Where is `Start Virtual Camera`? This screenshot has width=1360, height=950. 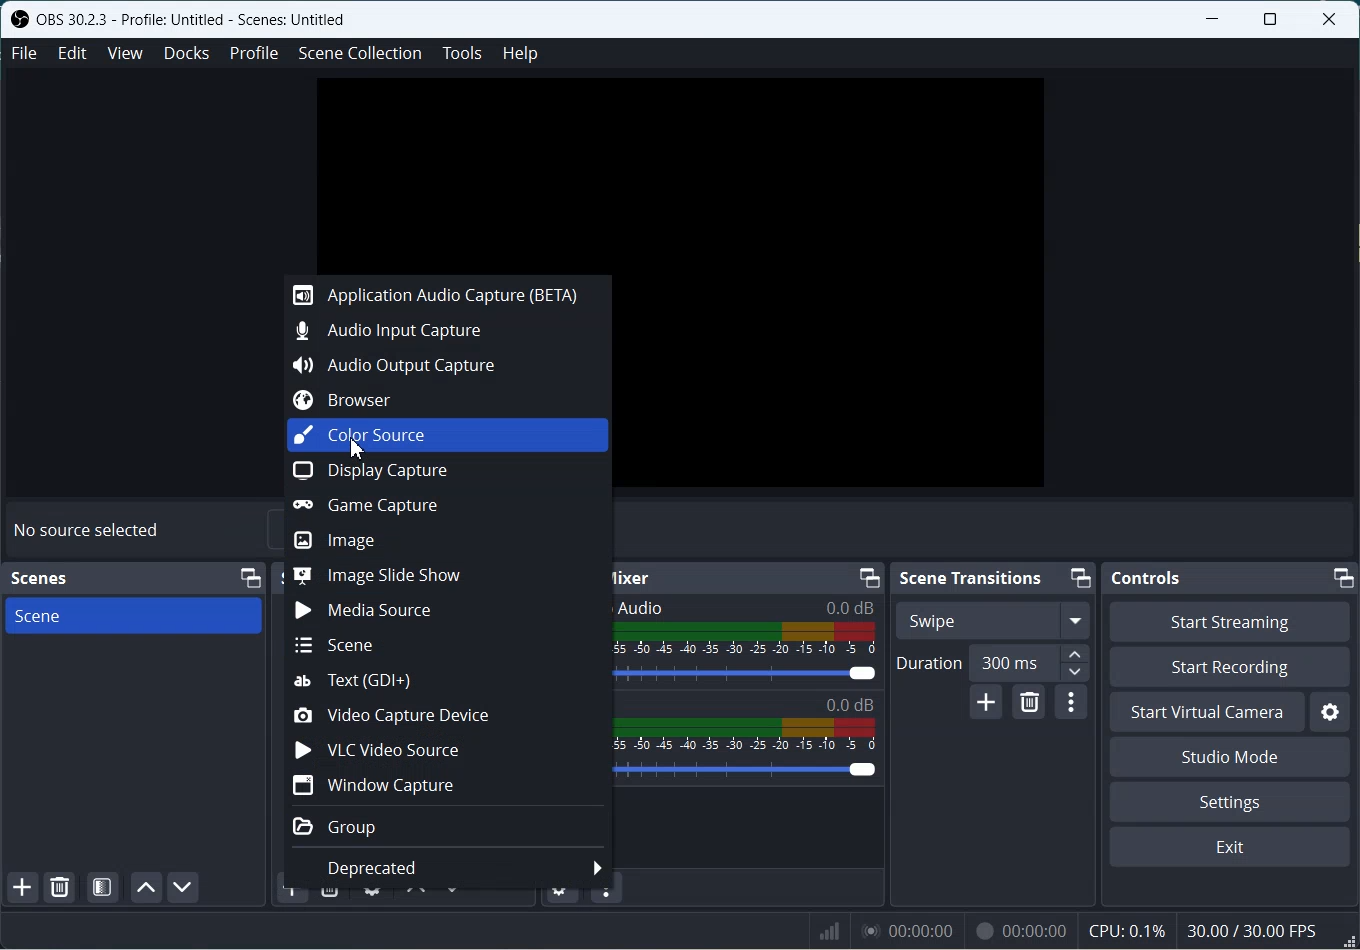
Start Virtual Camera is located at coordinates (1206, 713).